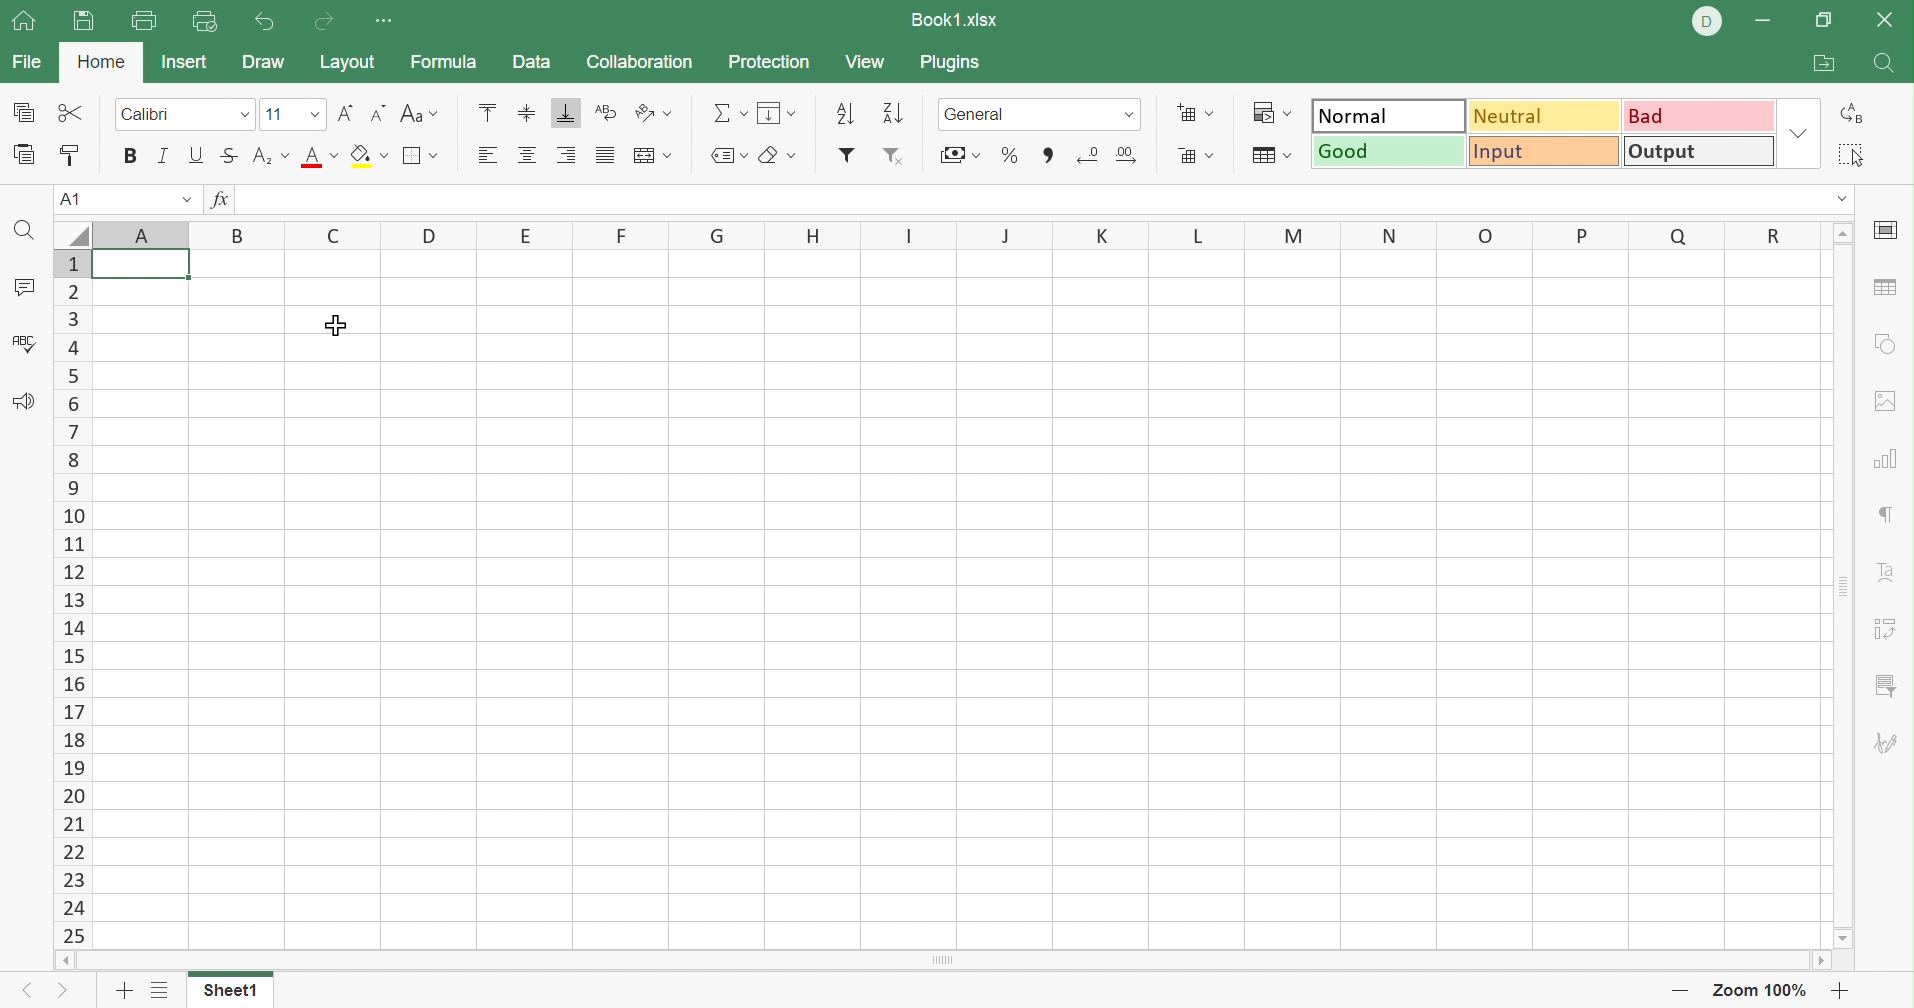 This screenshot has height=1008, width=1914. I want to click on Draw, so click(262, 59).